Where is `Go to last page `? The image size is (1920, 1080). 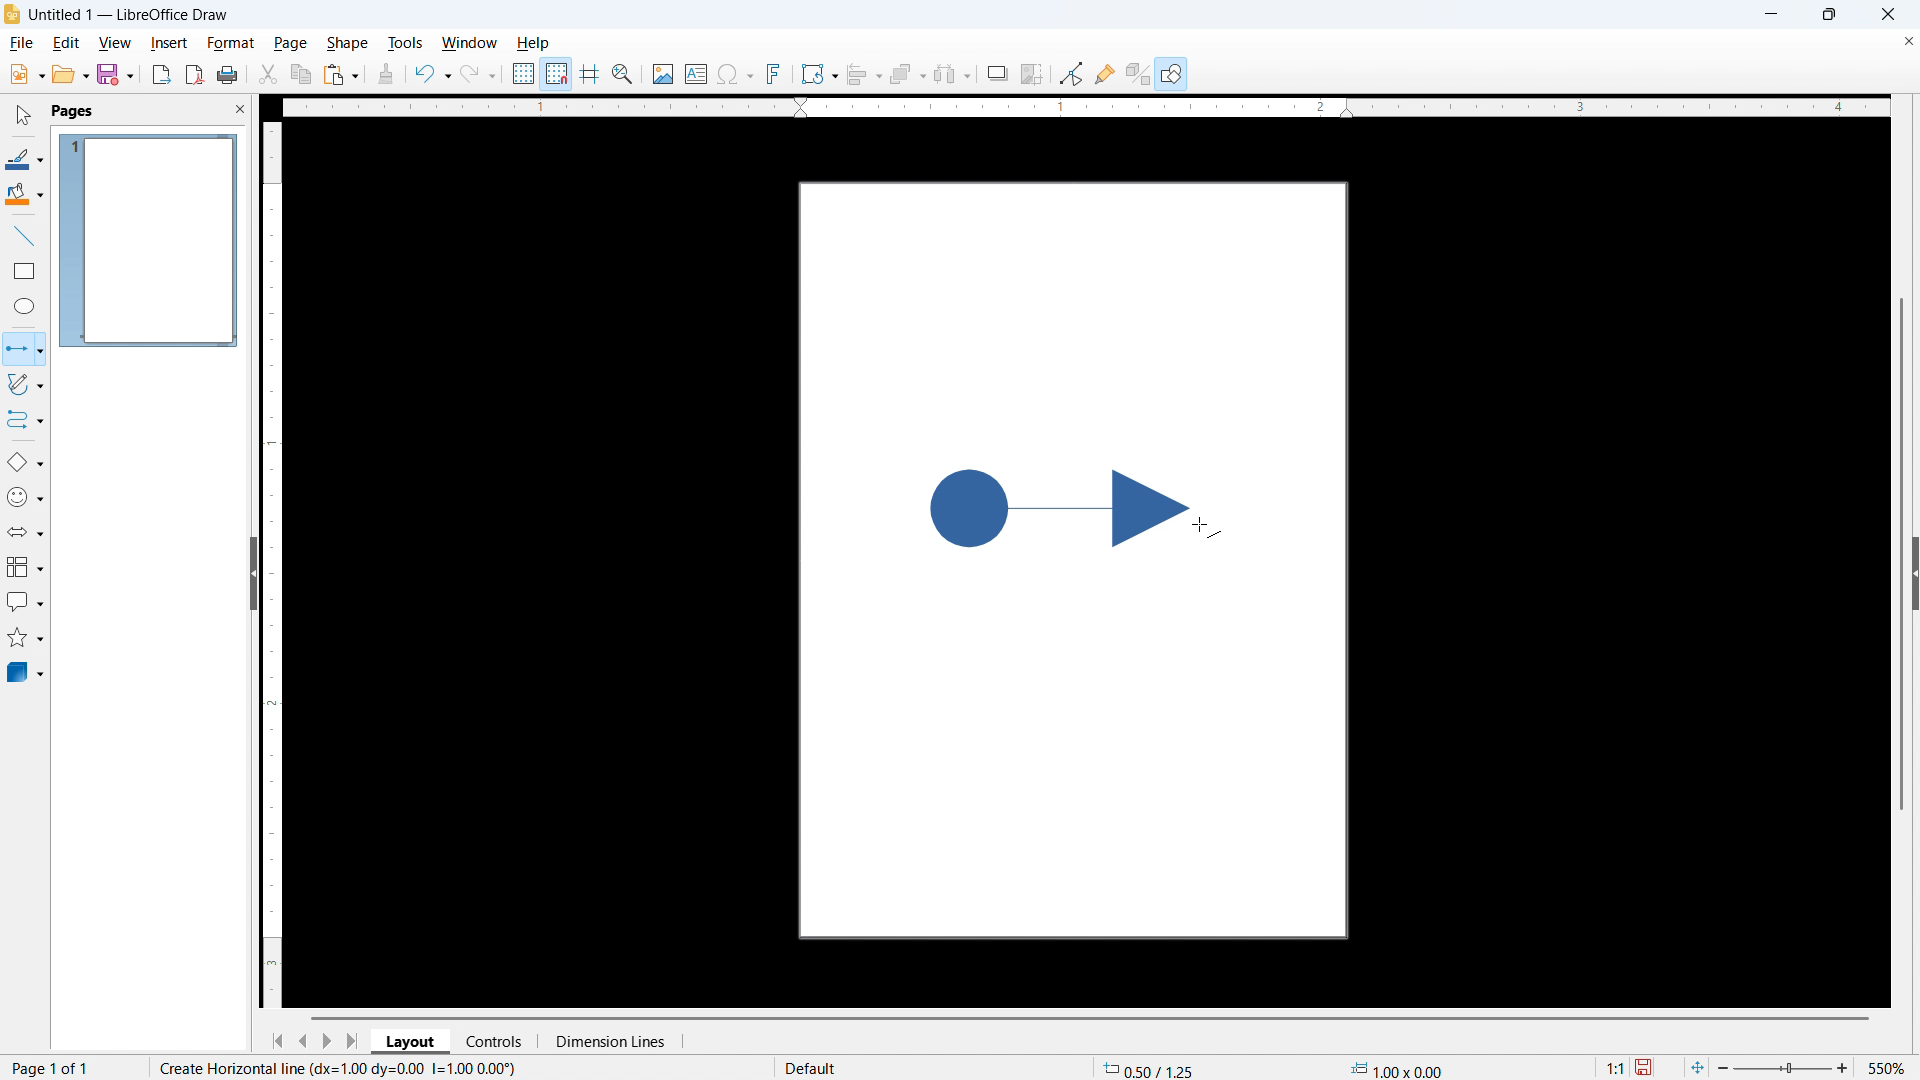 Go to last page  is located at coordinates (355, 1040).